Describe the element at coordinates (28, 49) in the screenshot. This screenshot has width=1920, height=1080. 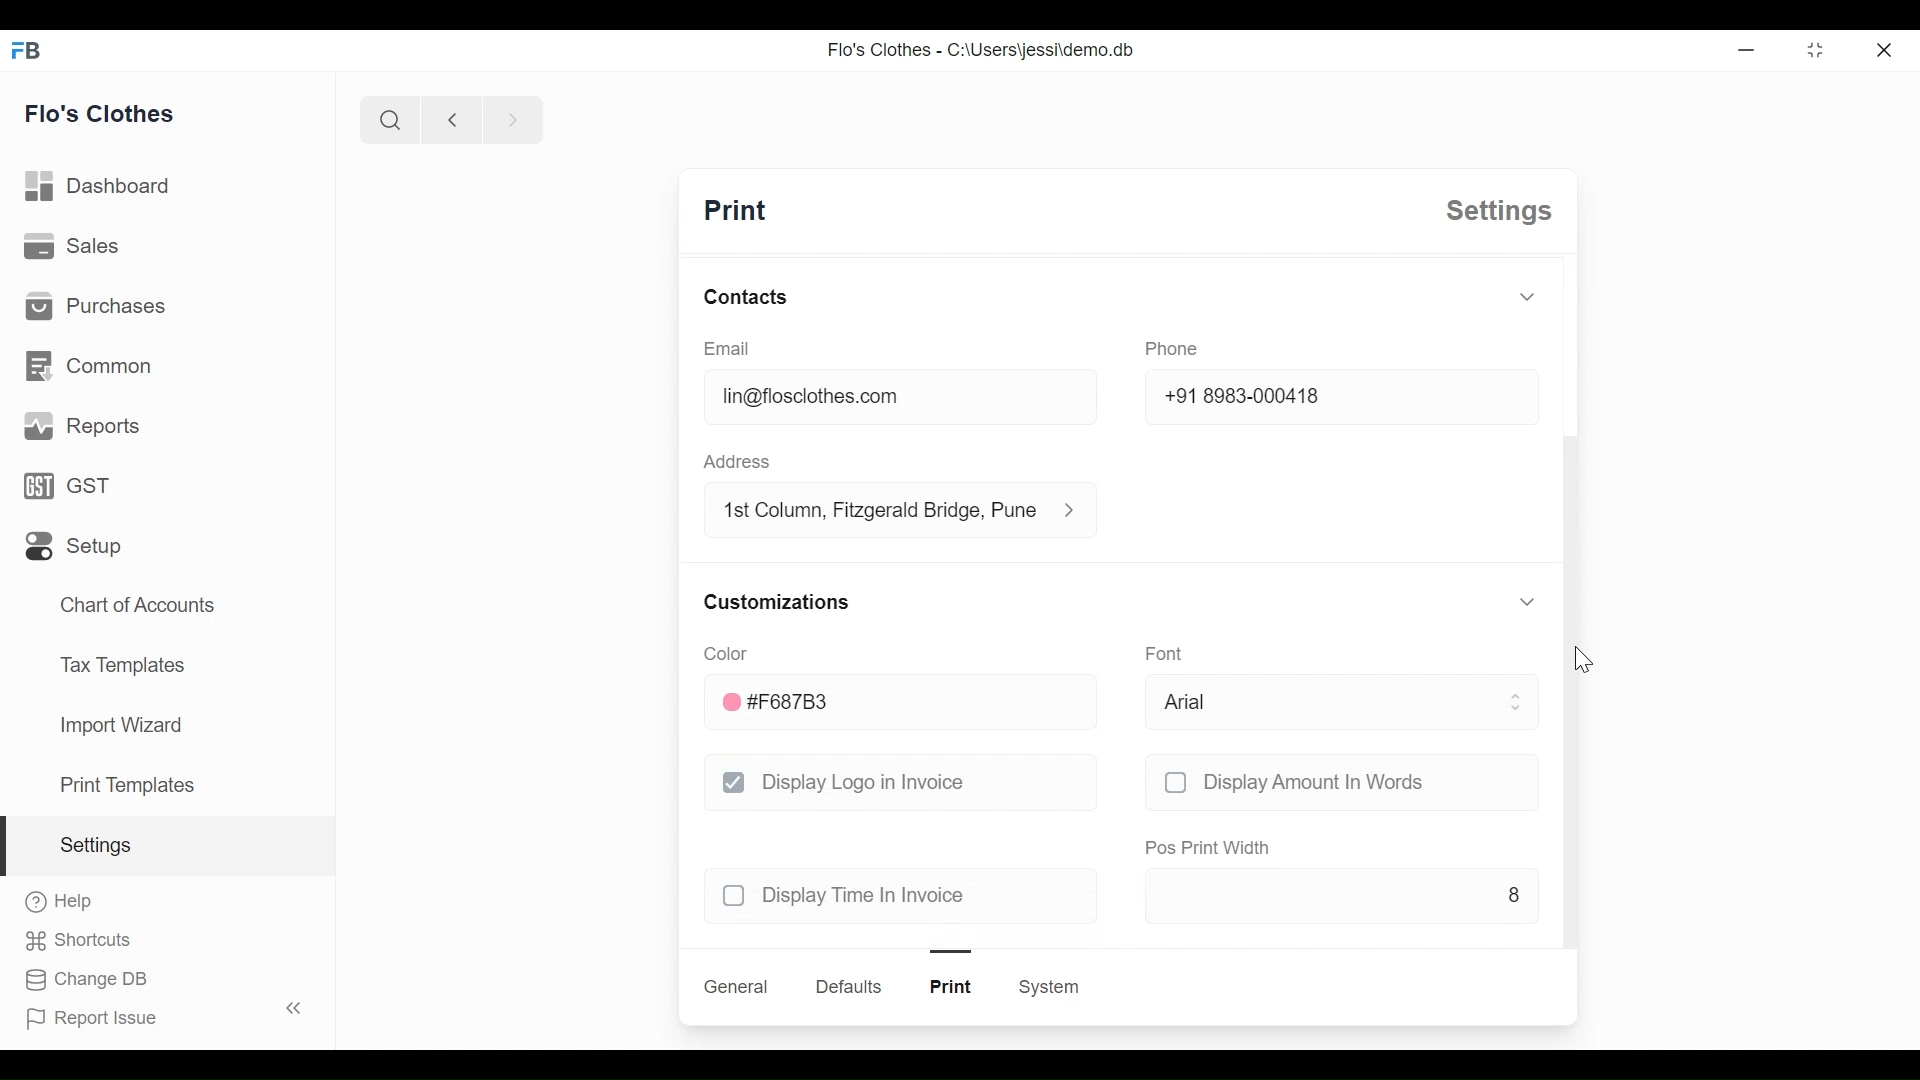
I see `FB` at that location.